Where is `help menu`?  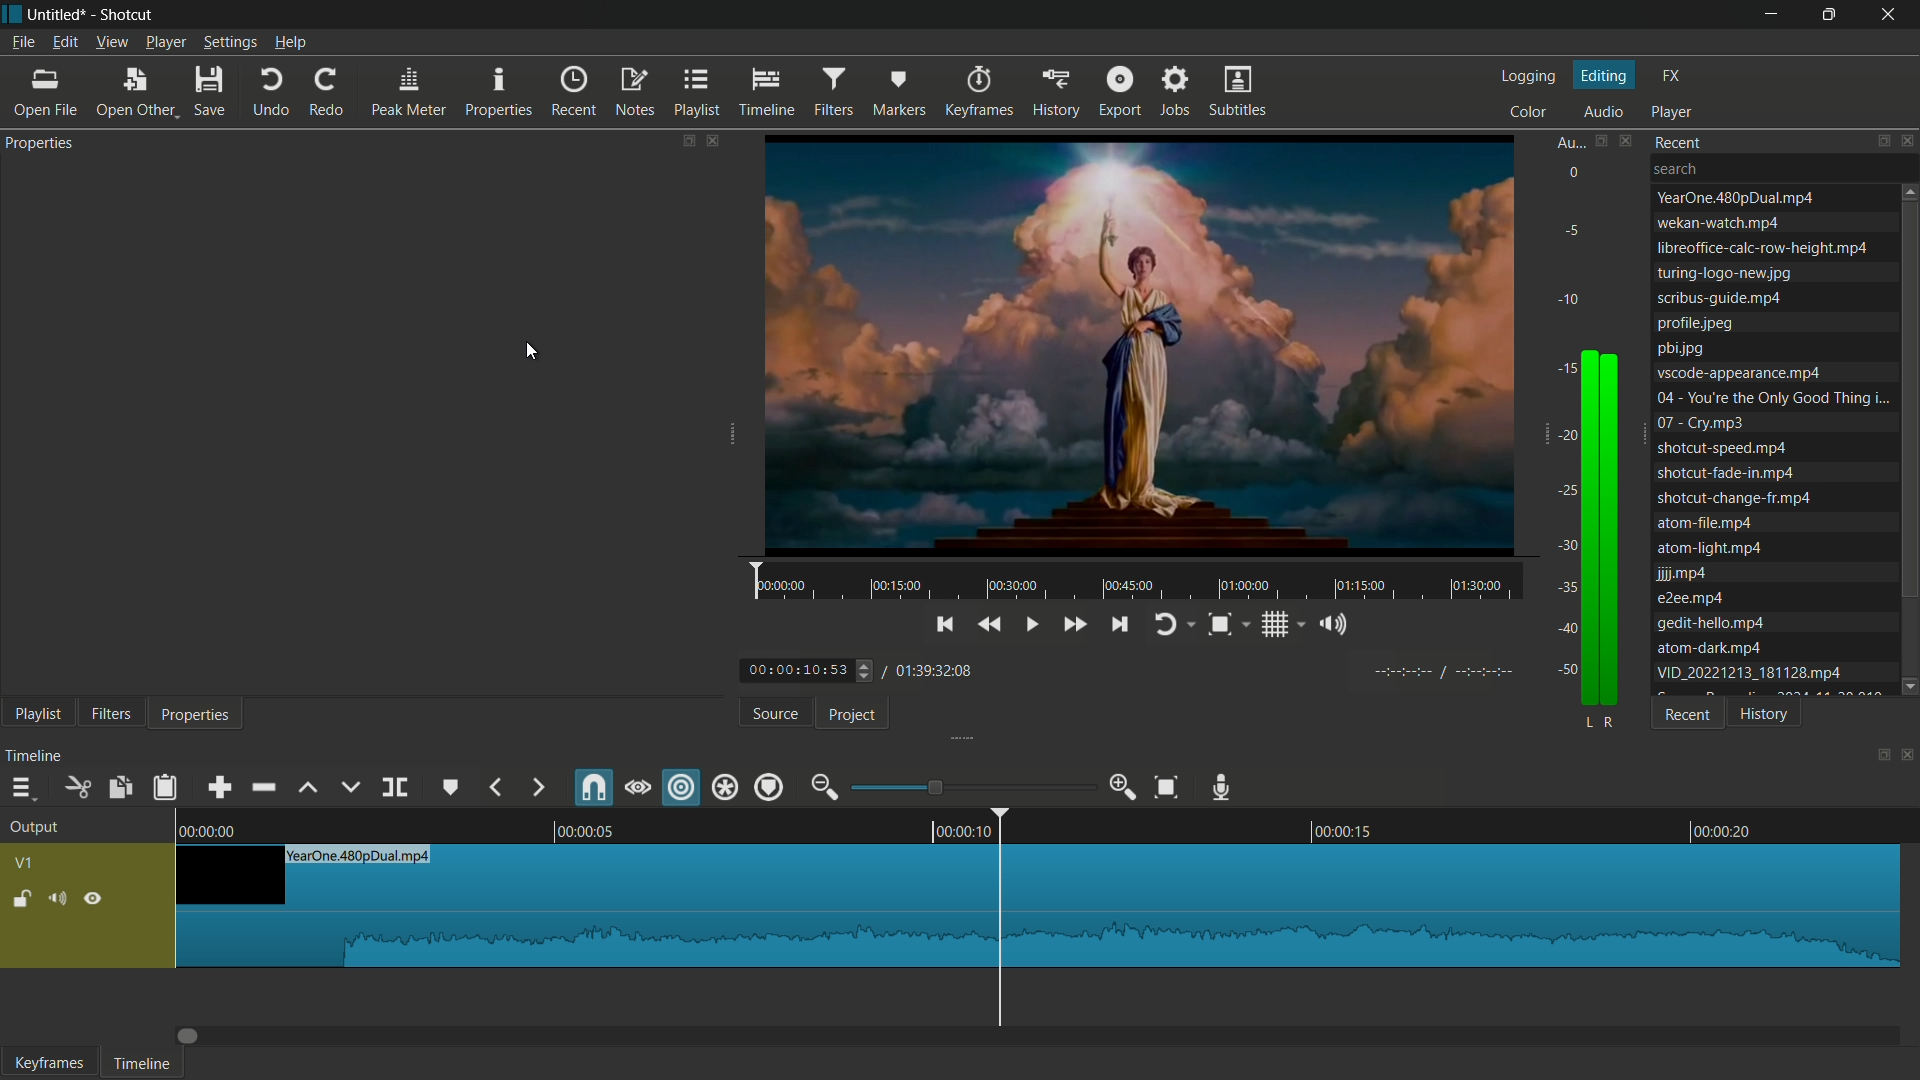 help menu is located at coordinates (290, 42).